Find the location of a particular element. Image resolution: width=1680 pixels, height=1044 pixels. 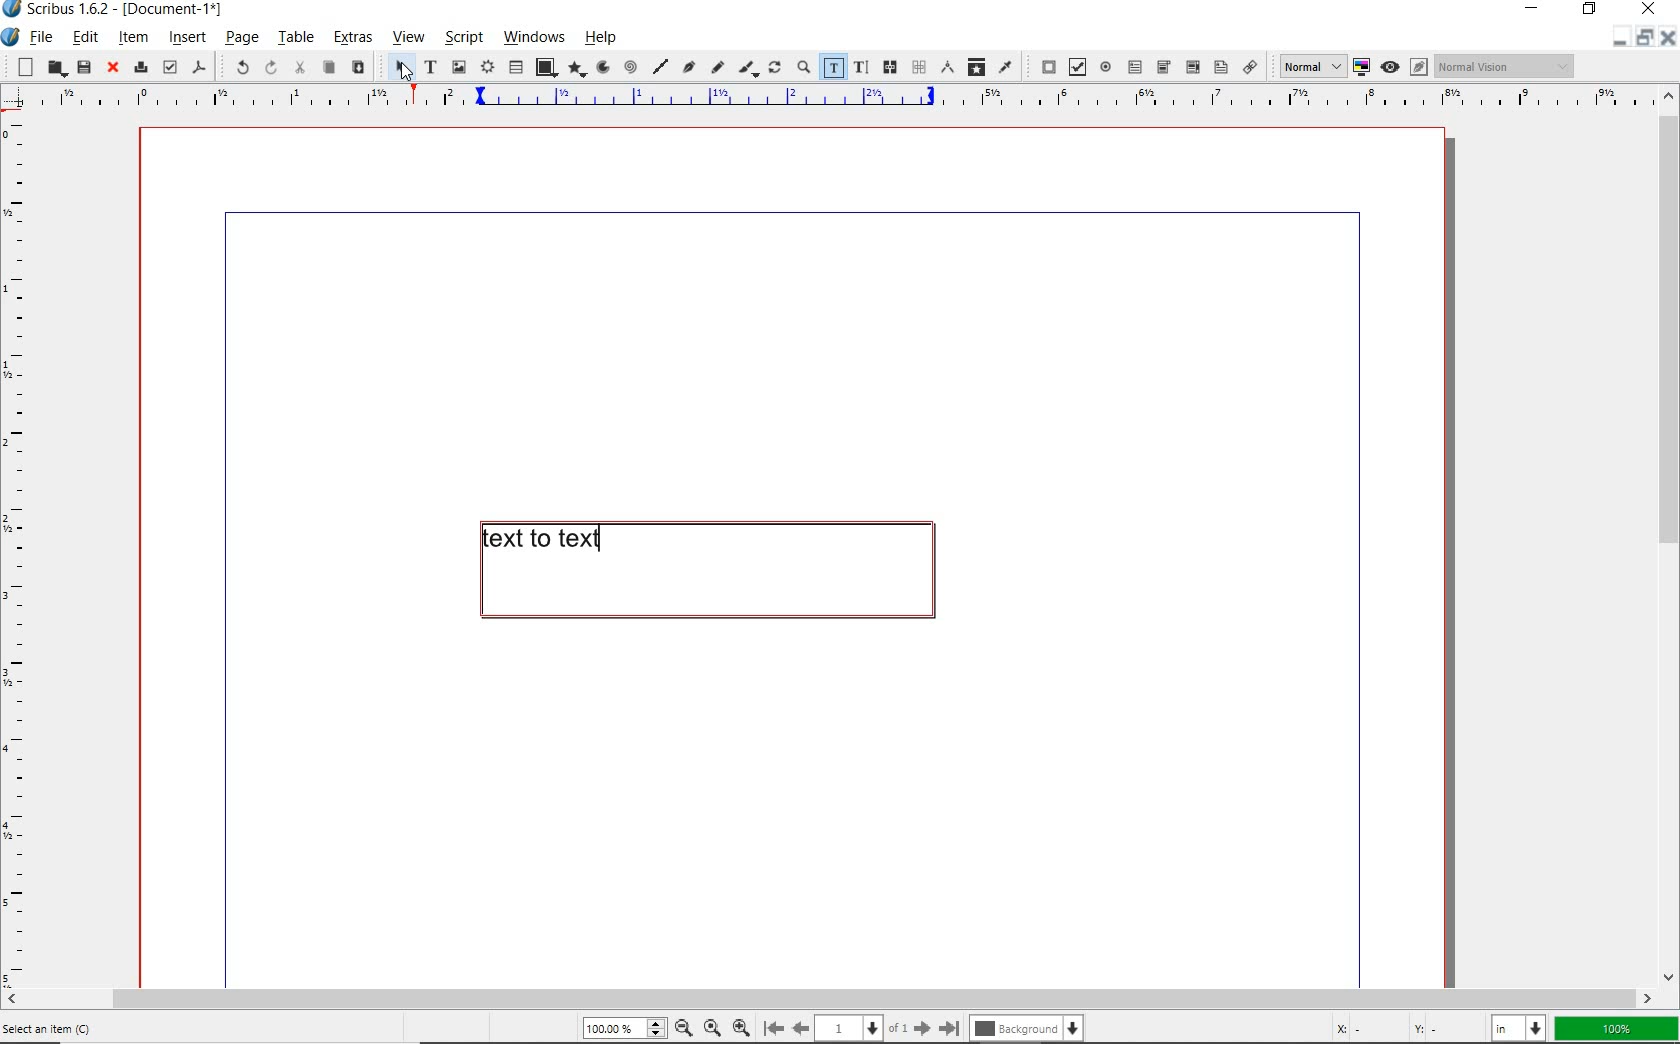

in is located at coordinates (1521, 1027).